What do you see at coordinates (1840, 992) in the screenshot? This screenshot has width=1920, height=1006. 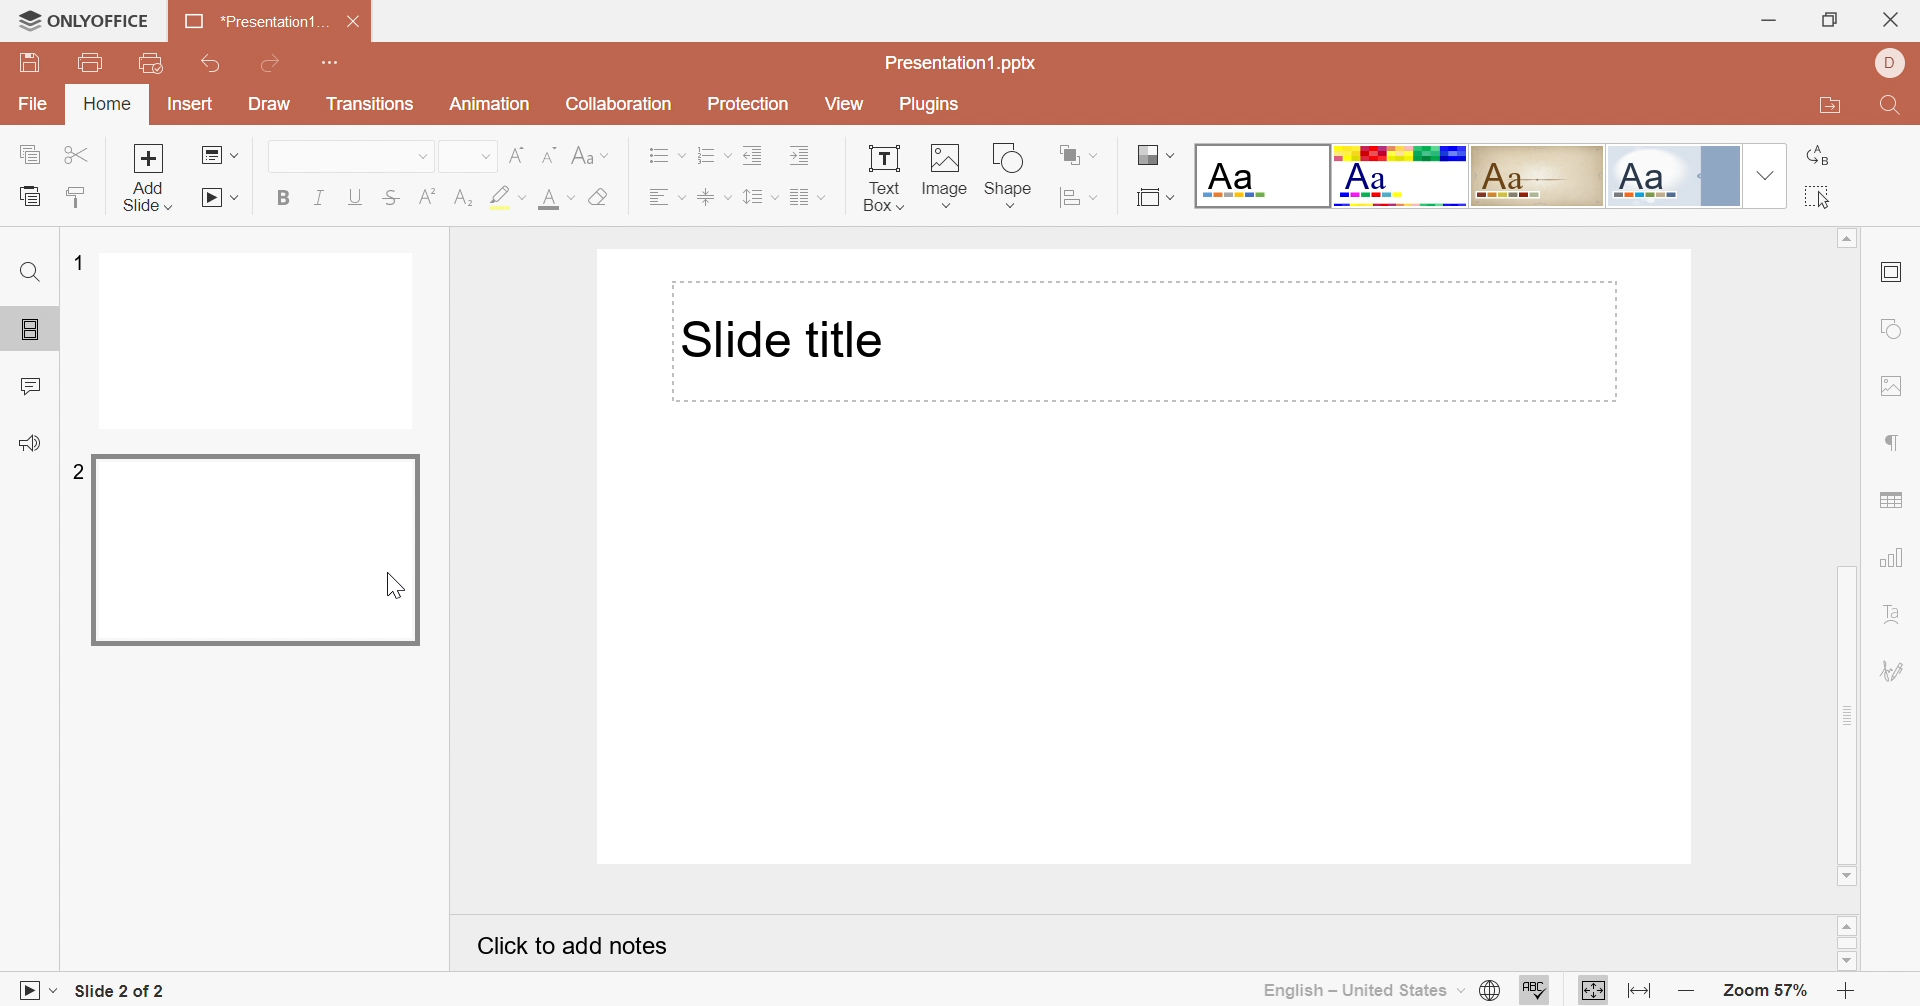 I see `Zoom in` at bounding box center [1840, 992].